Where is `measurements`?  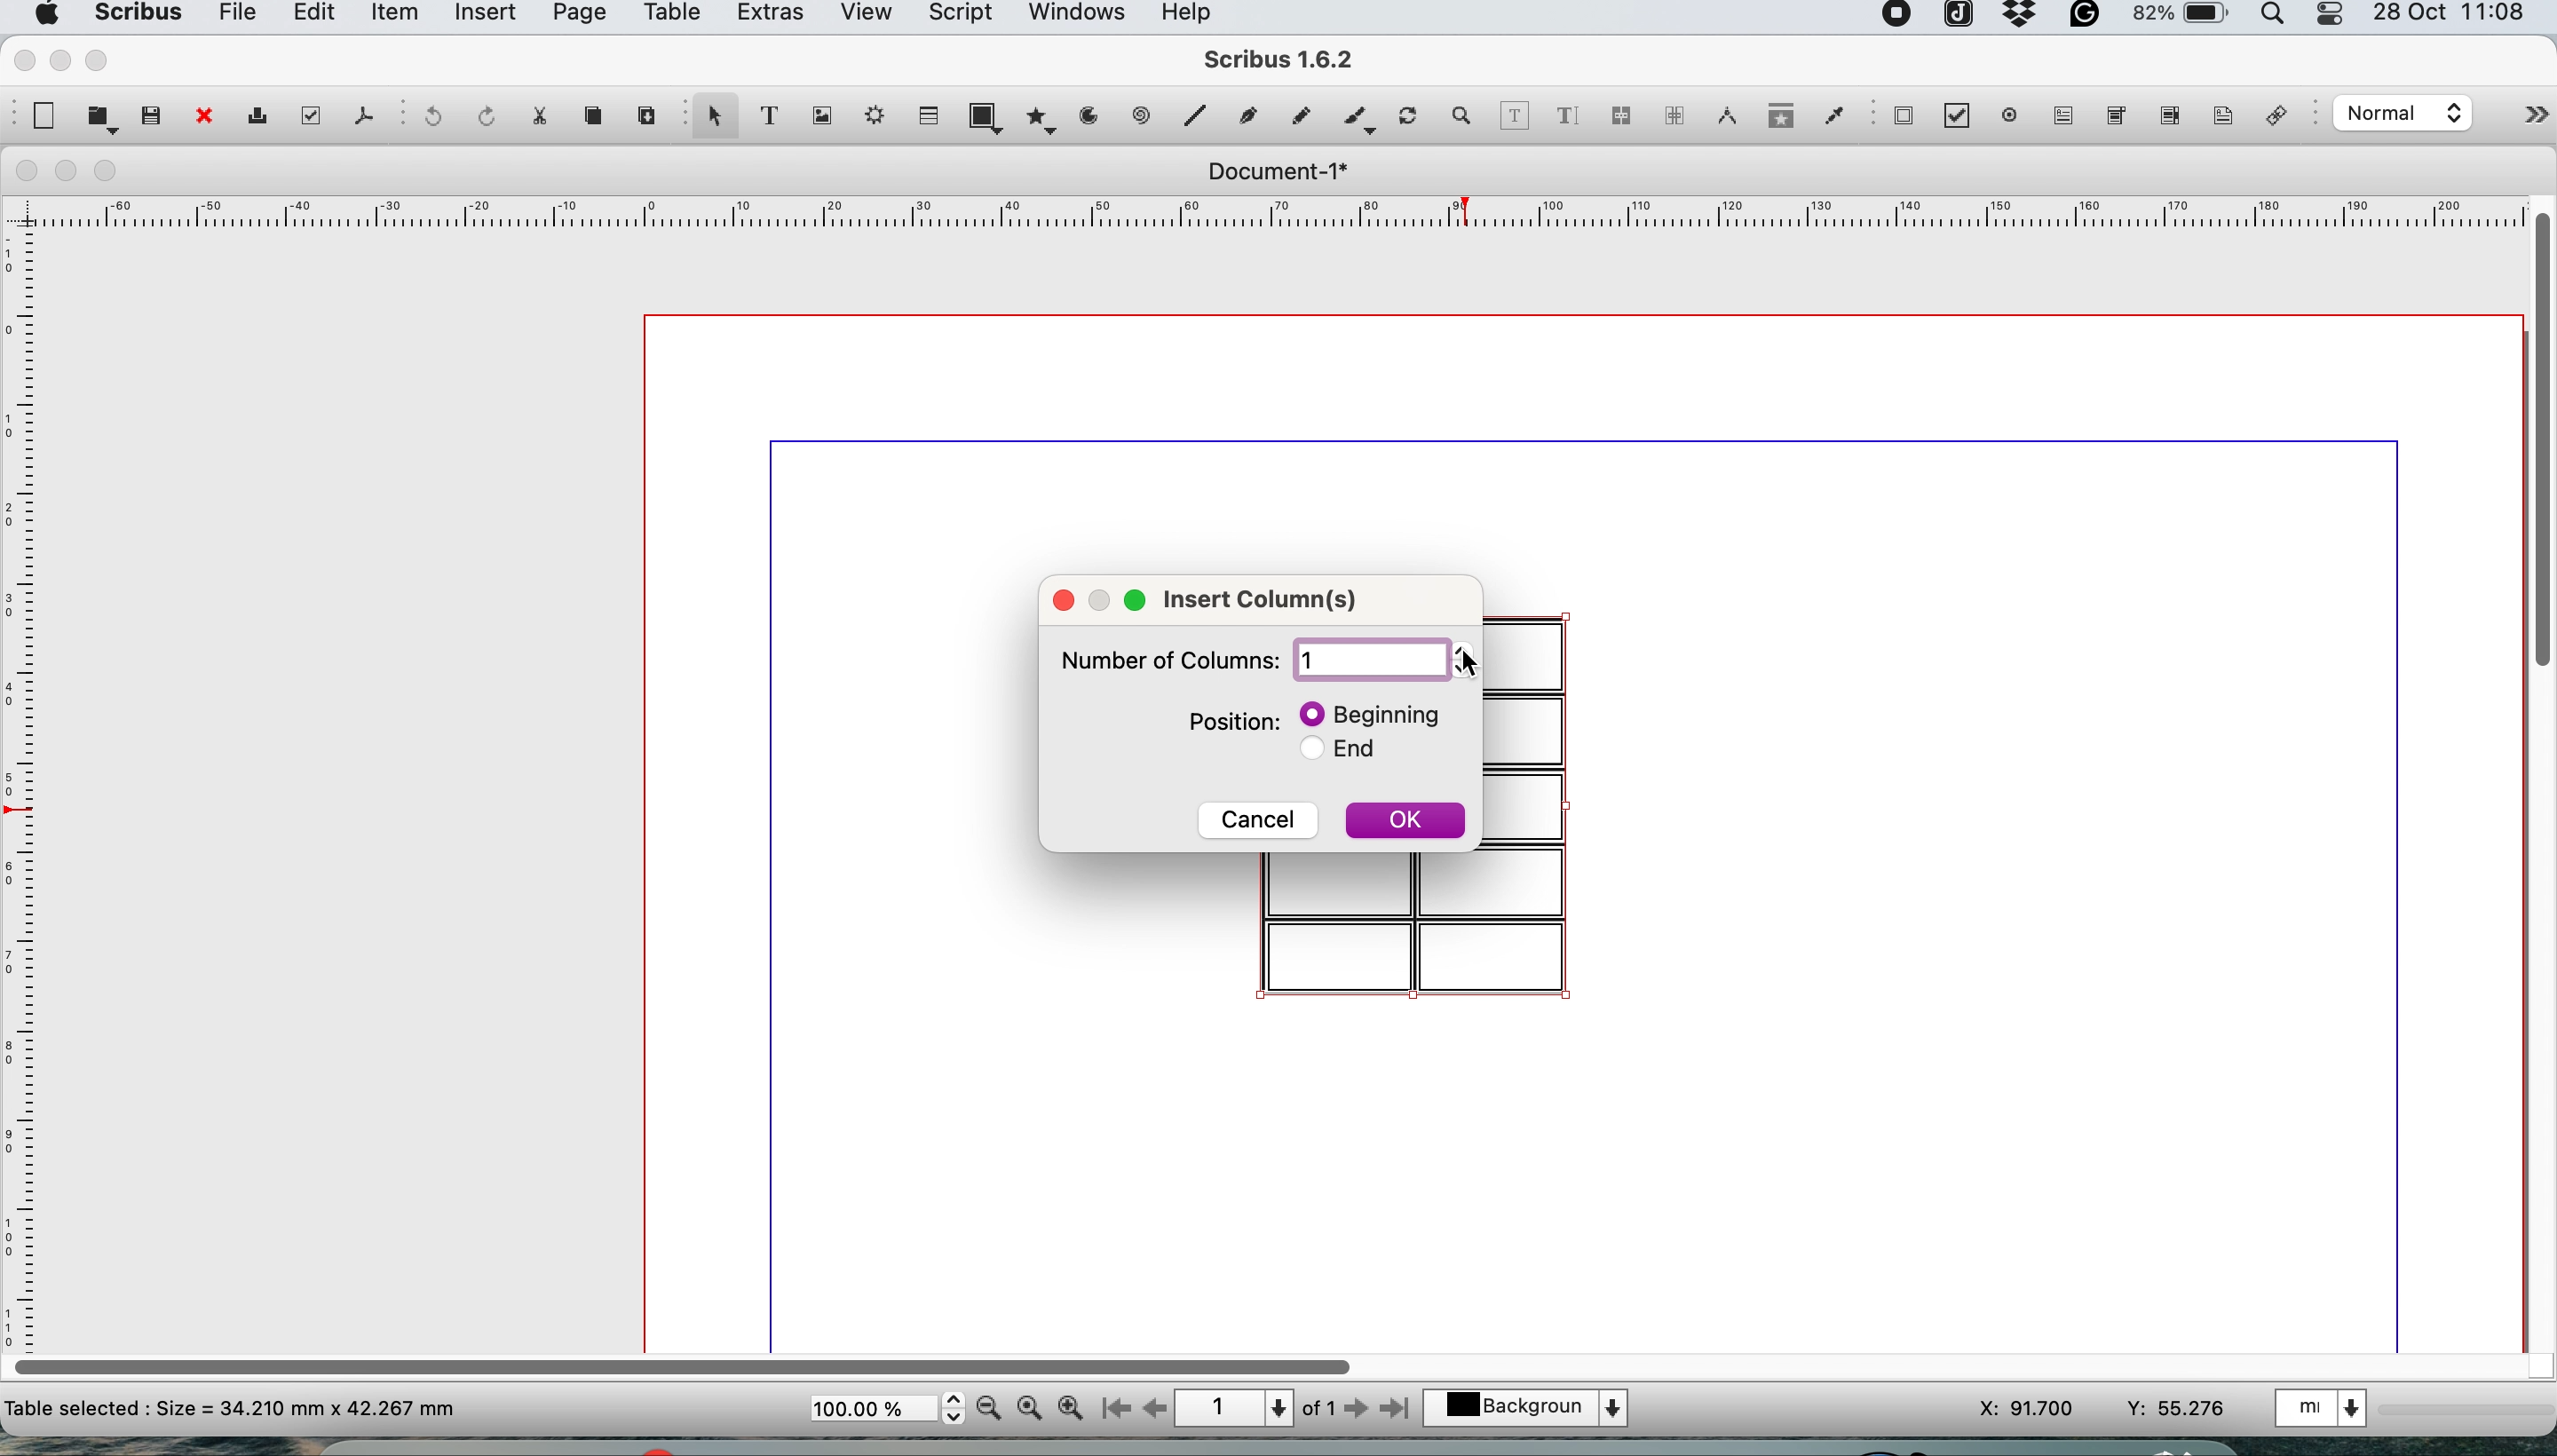 measurements is located at coordinates (1721, 116).